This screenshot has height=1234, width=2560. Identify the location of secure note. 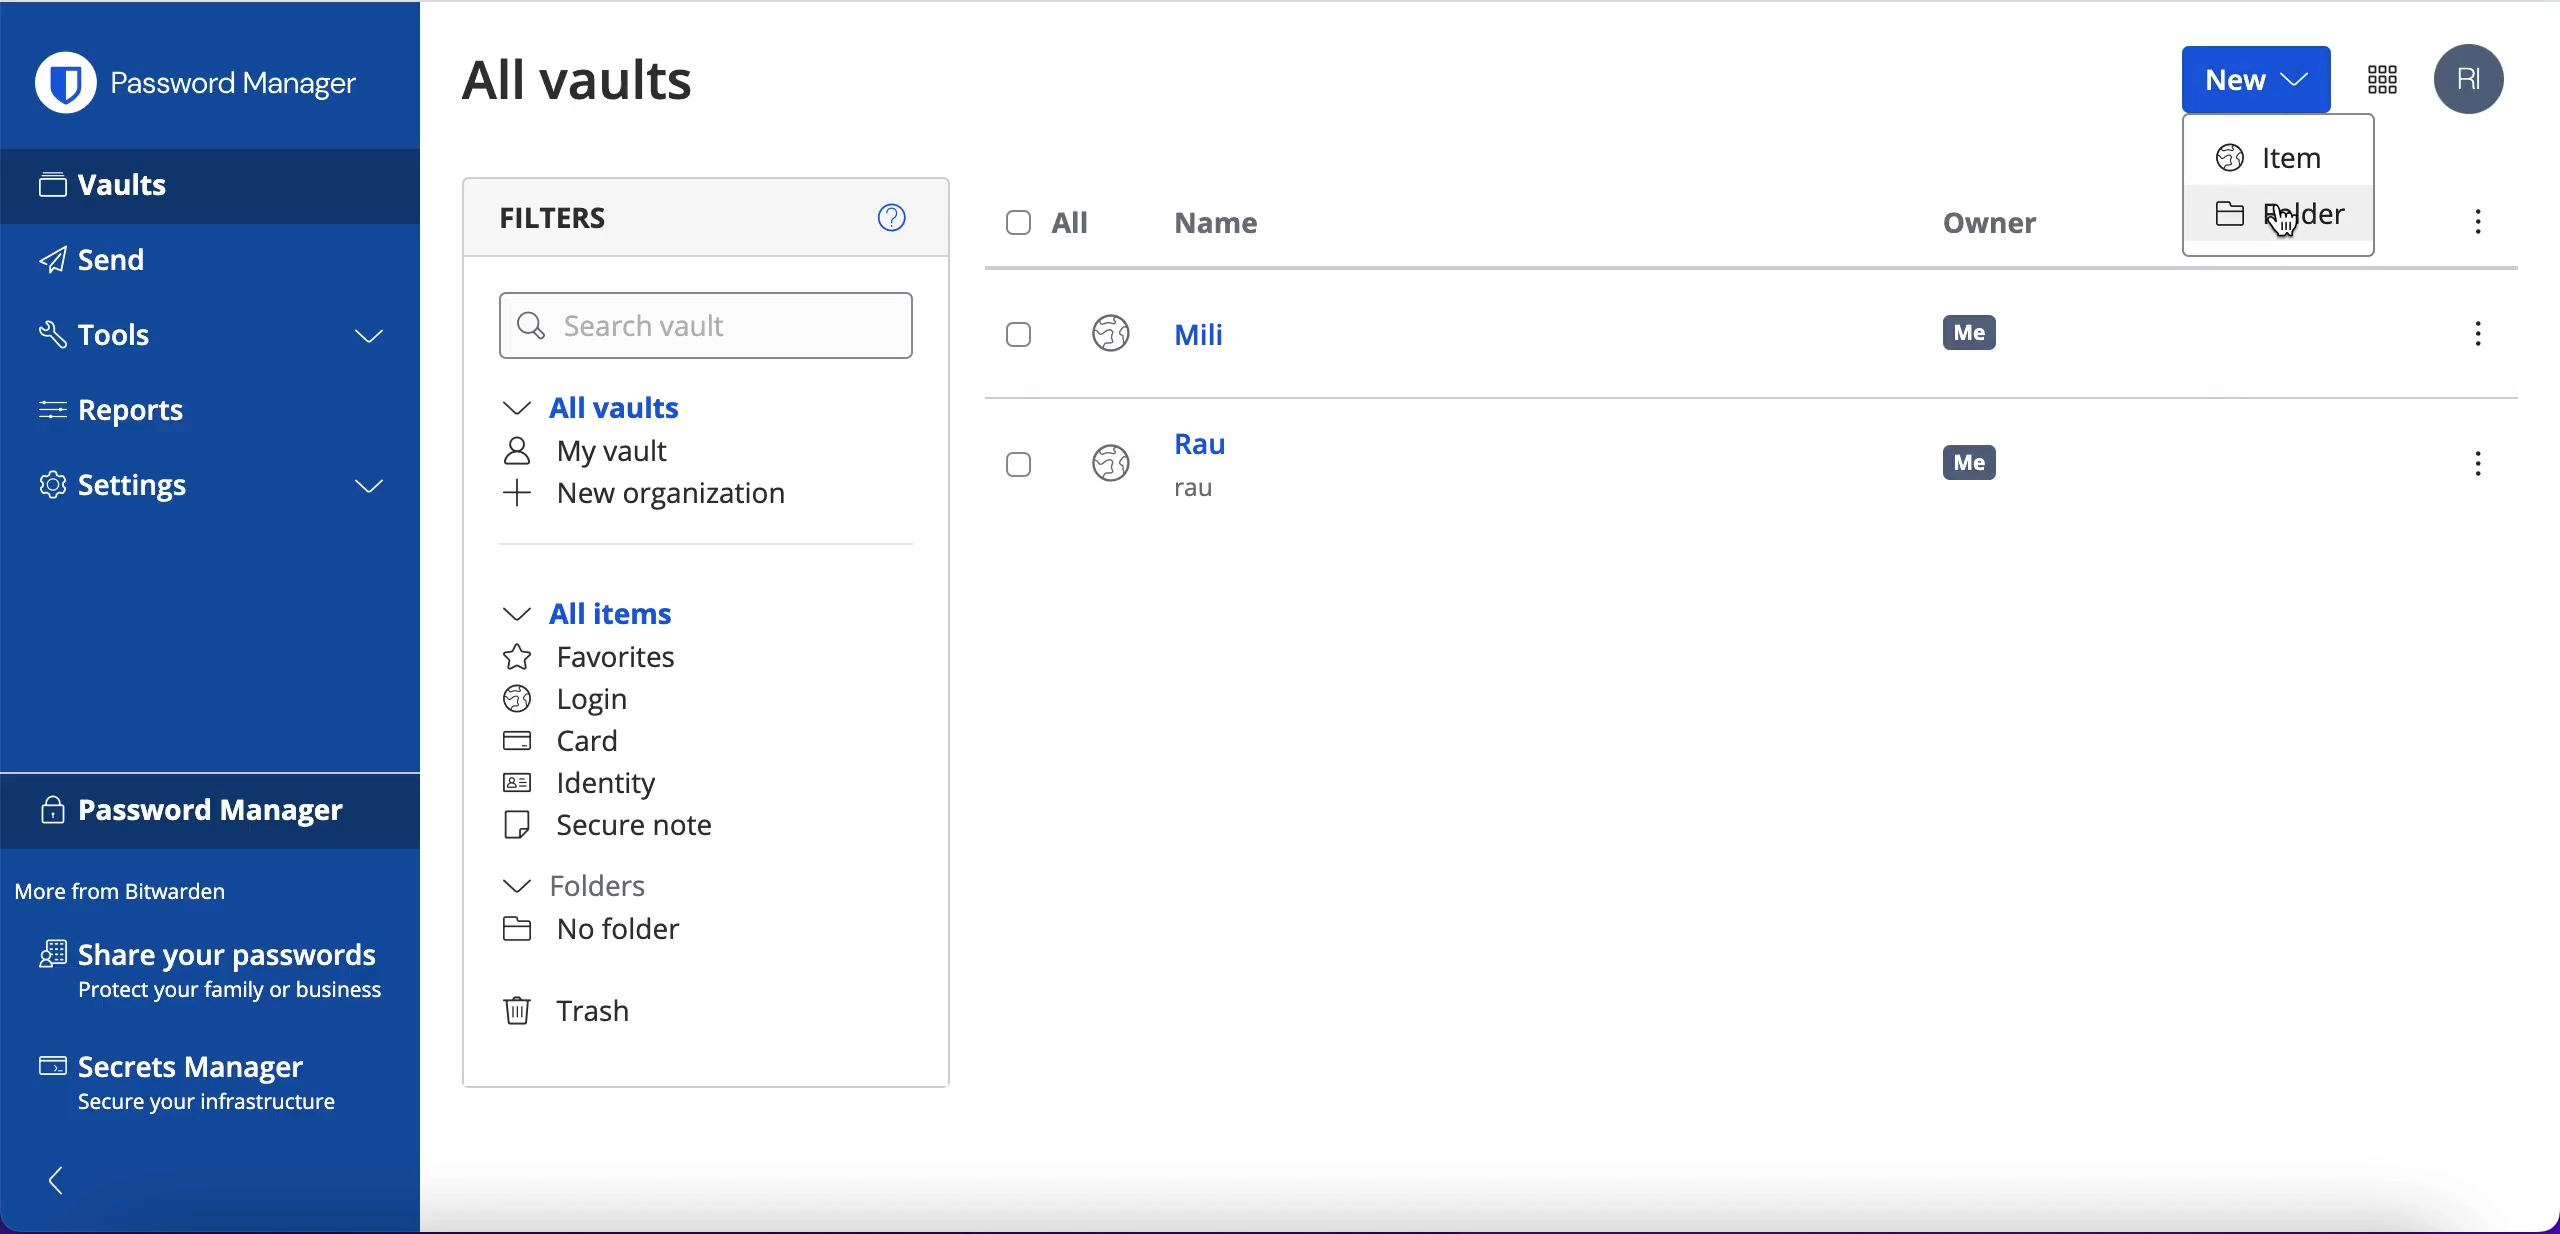
(618, 827).